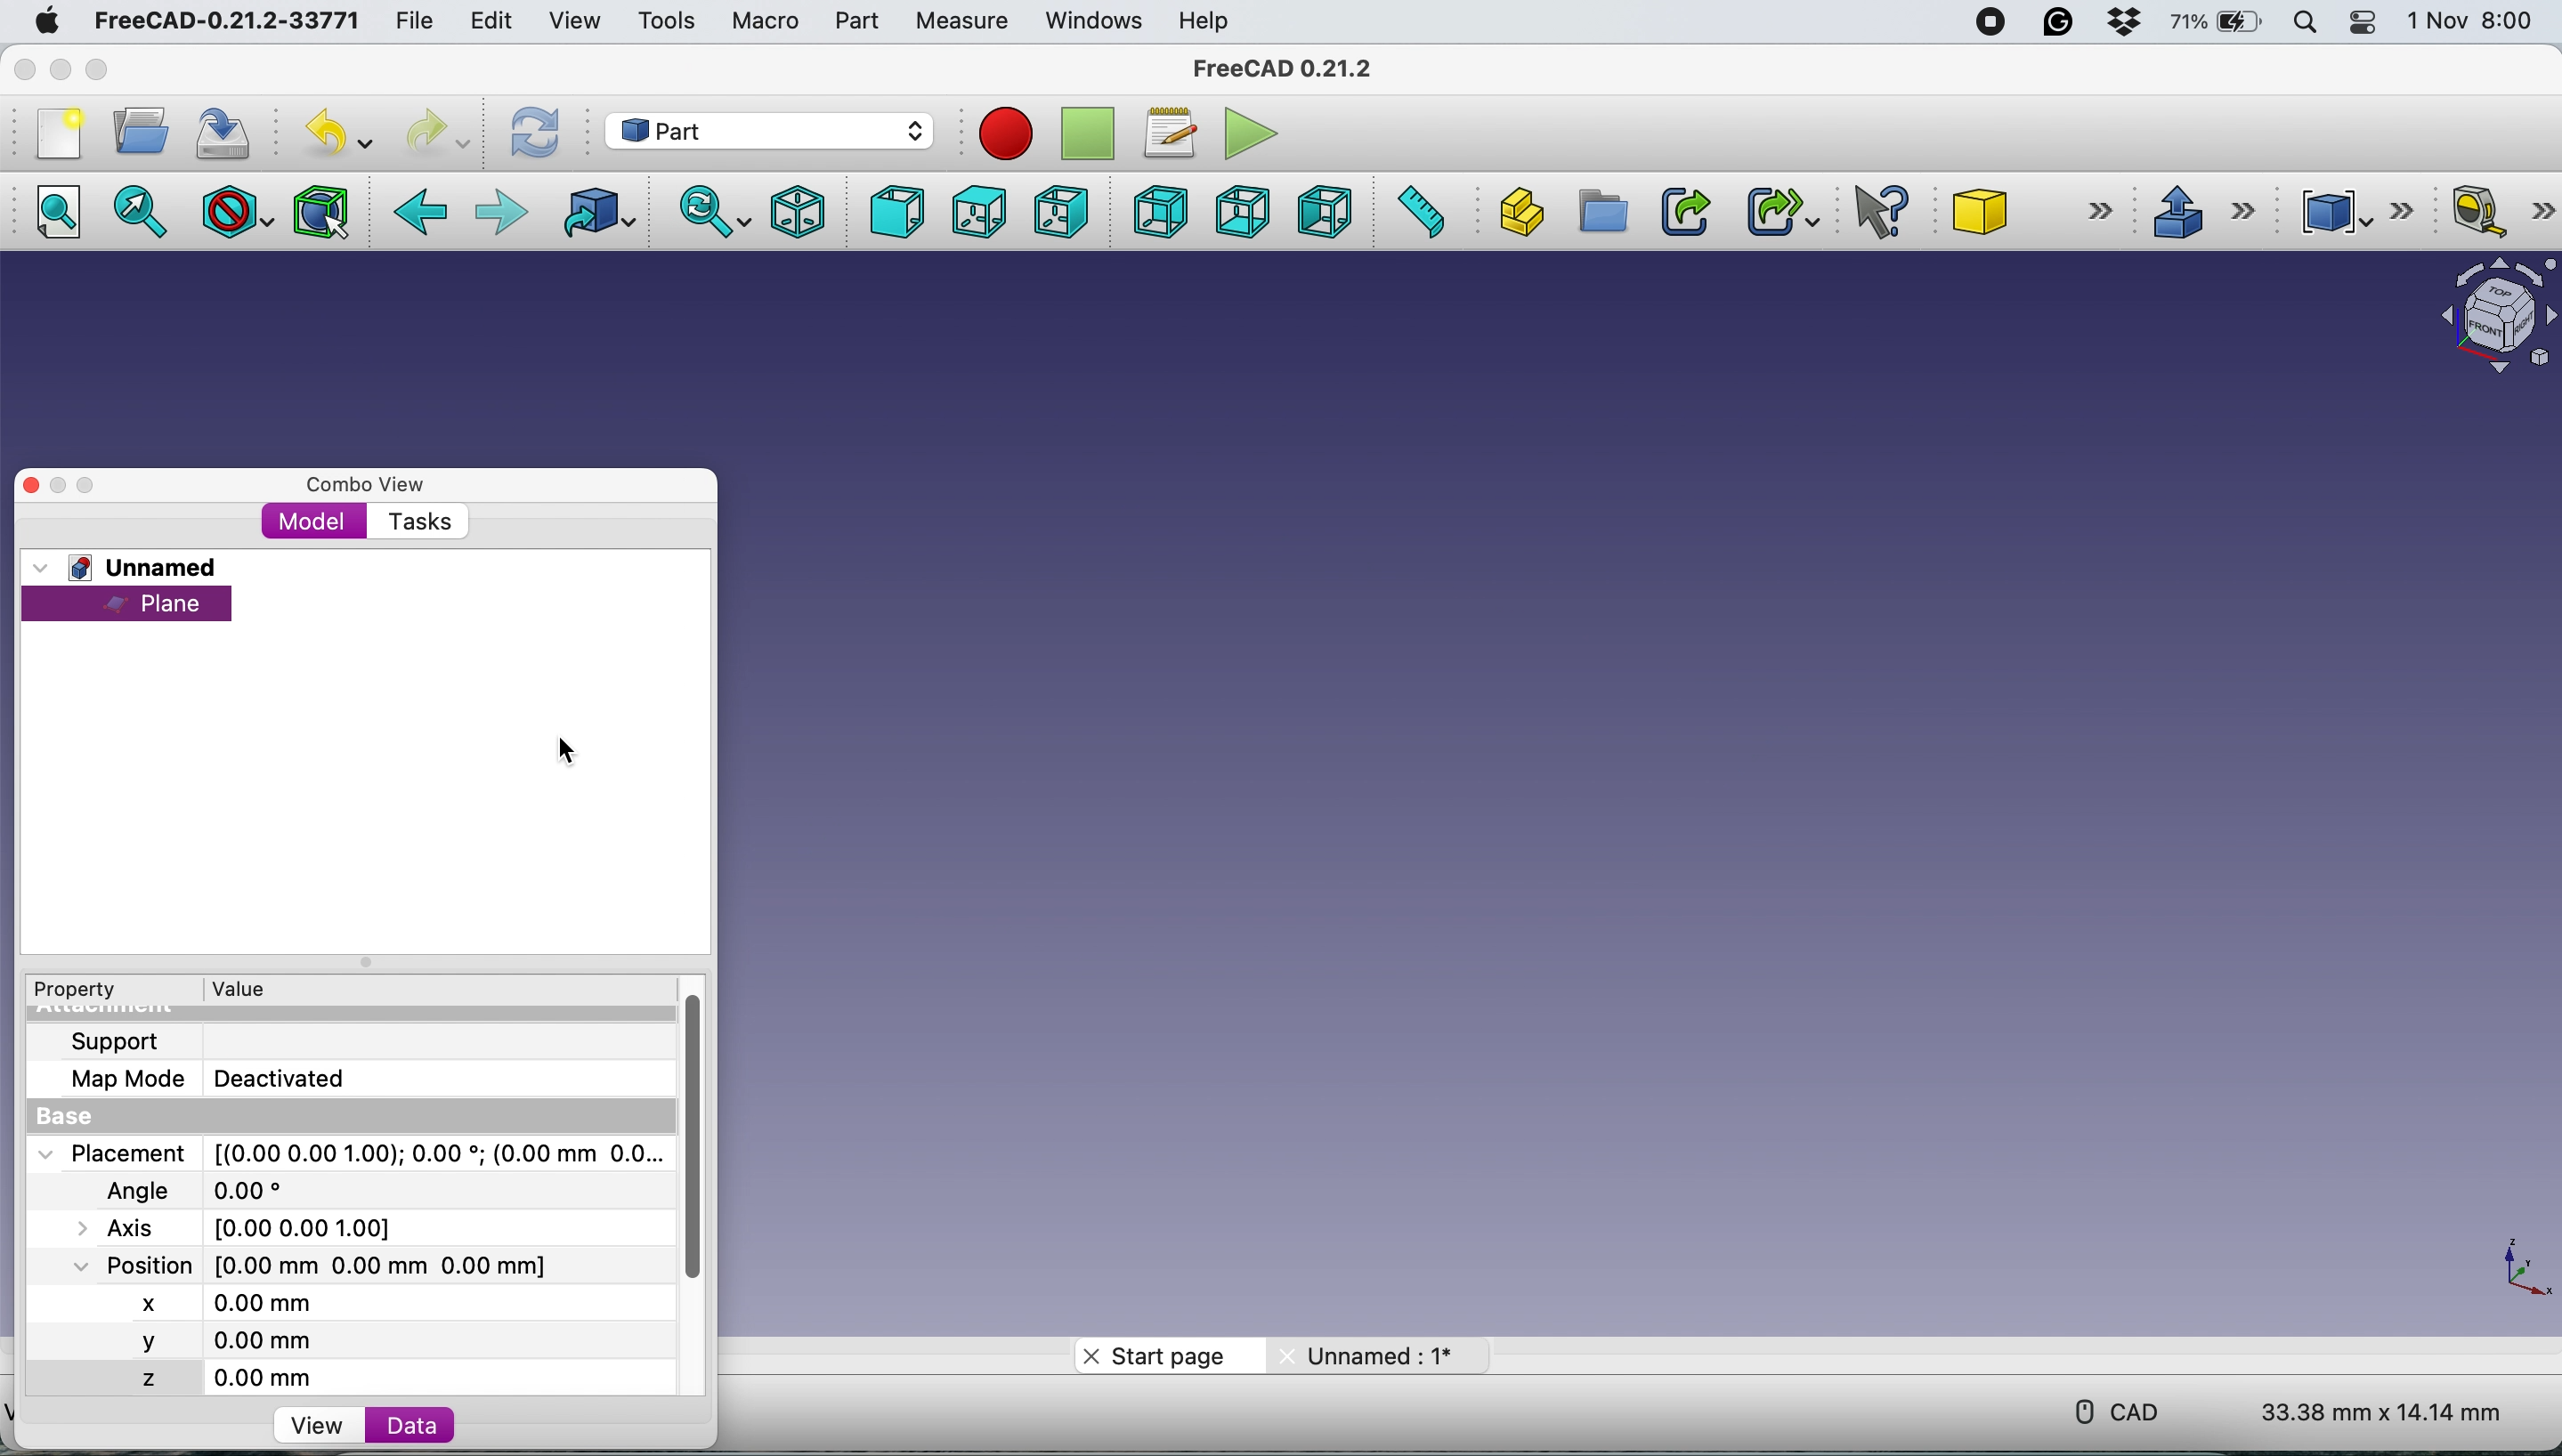 The image size is (2562, 1456). Describe the element at coordinates (340, 134) in the screenshot. I see `undo` at that location.